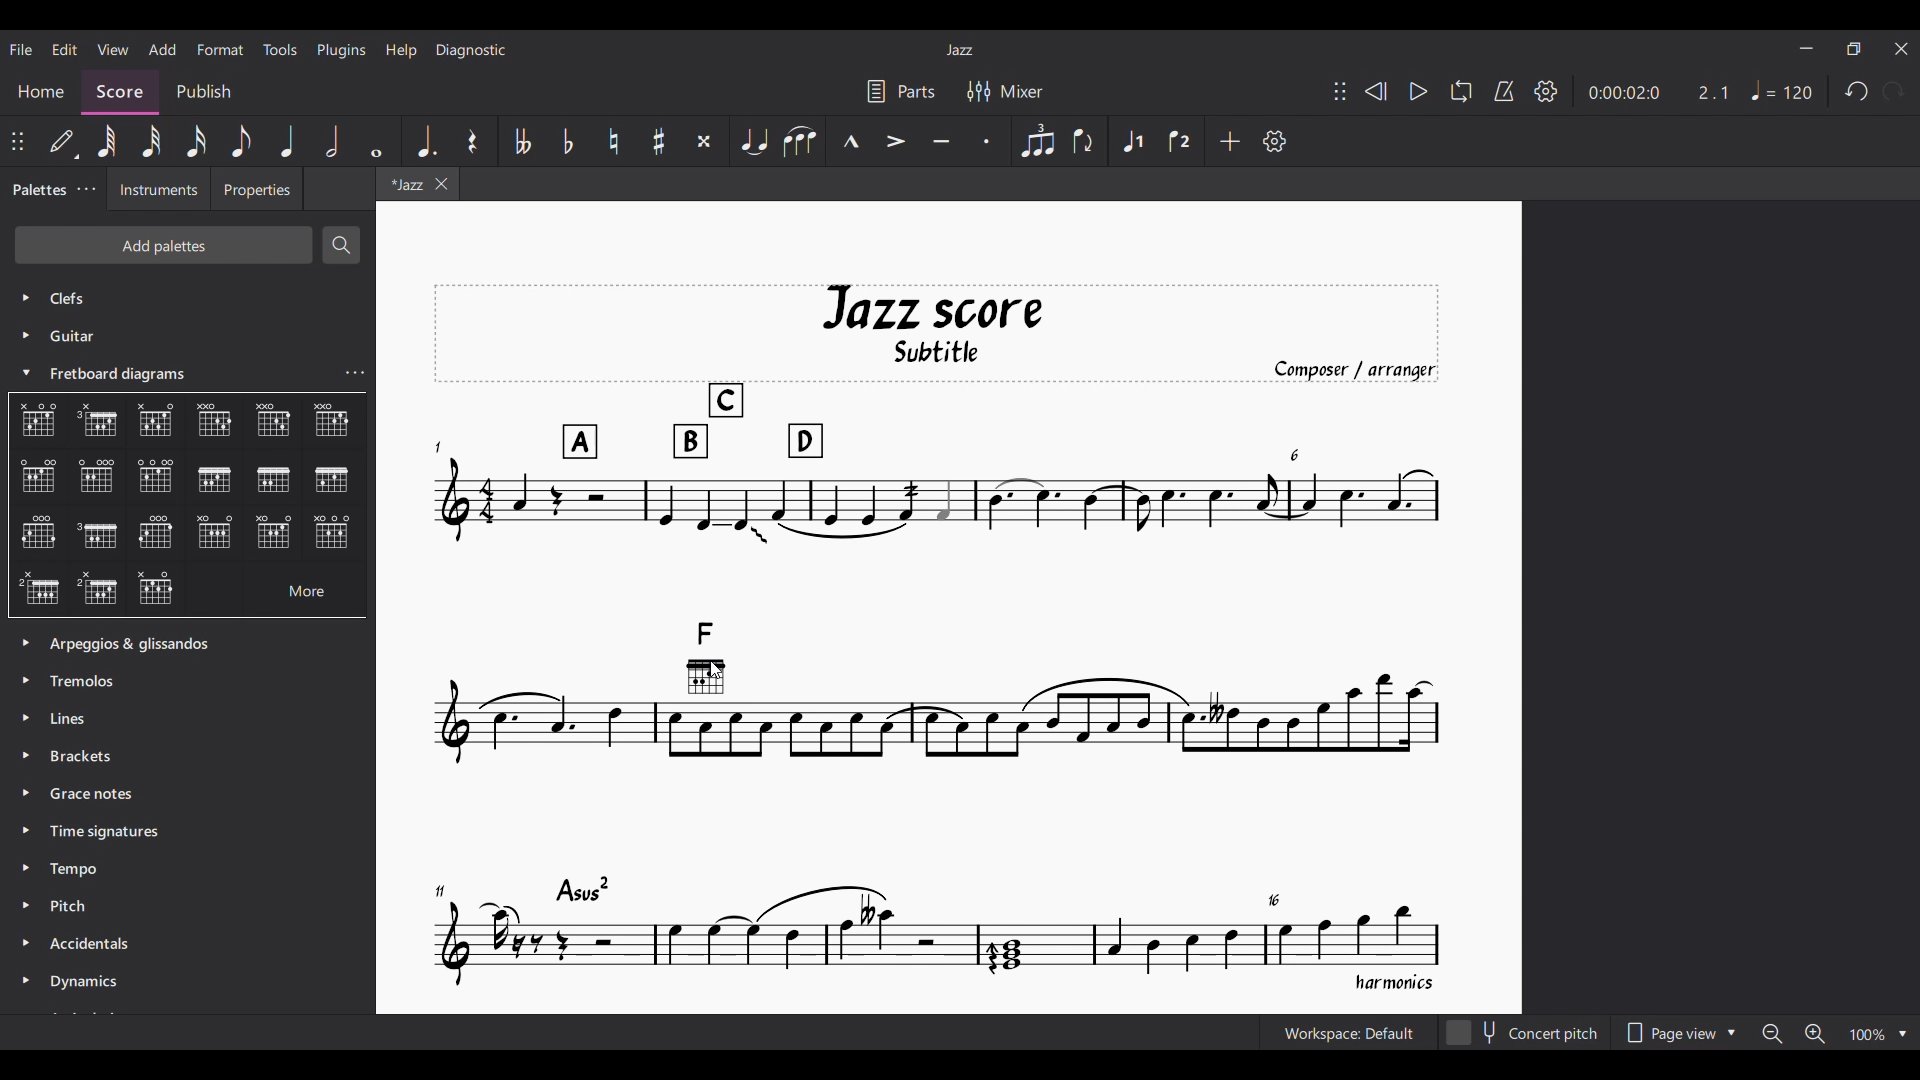 The image size is (1920, 1080). Describe the element at coordinates (157, 534) in the screenshot. I see `Chart 14` at that location.